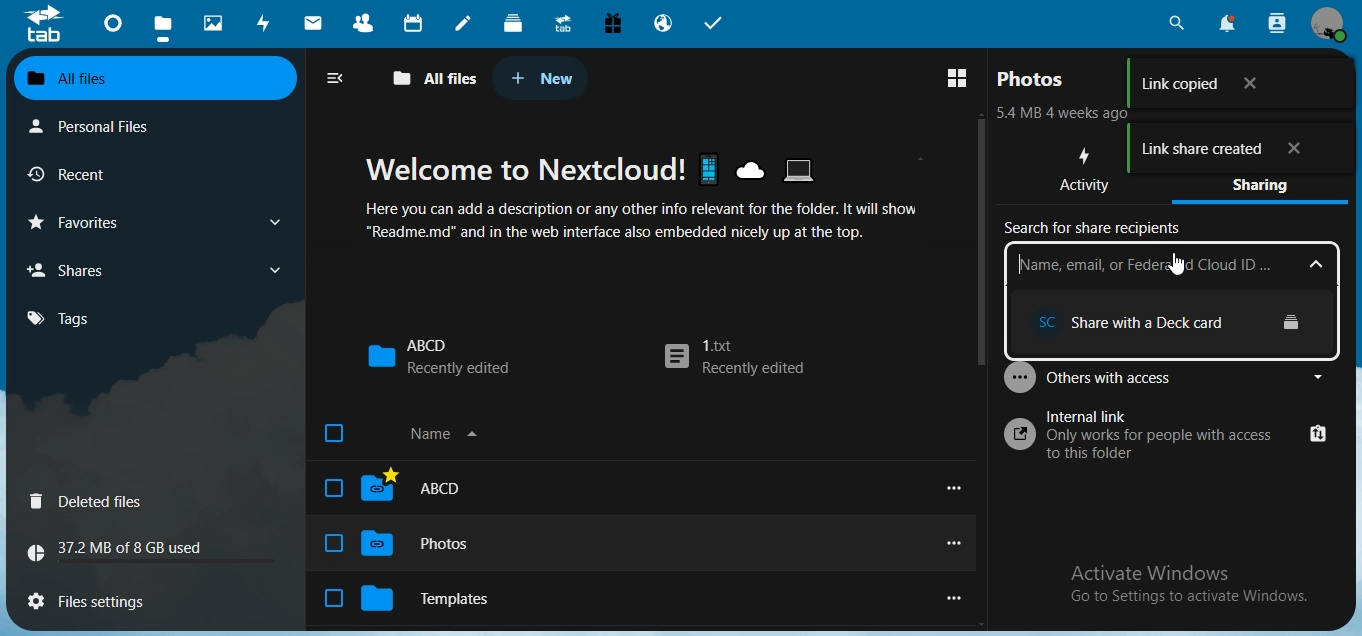 The width and height of the screenshot is (1362, 636). What do you see at coordinates (1188, 584) in the screenshot?
I see `text` at bounding box center [1188, 584].